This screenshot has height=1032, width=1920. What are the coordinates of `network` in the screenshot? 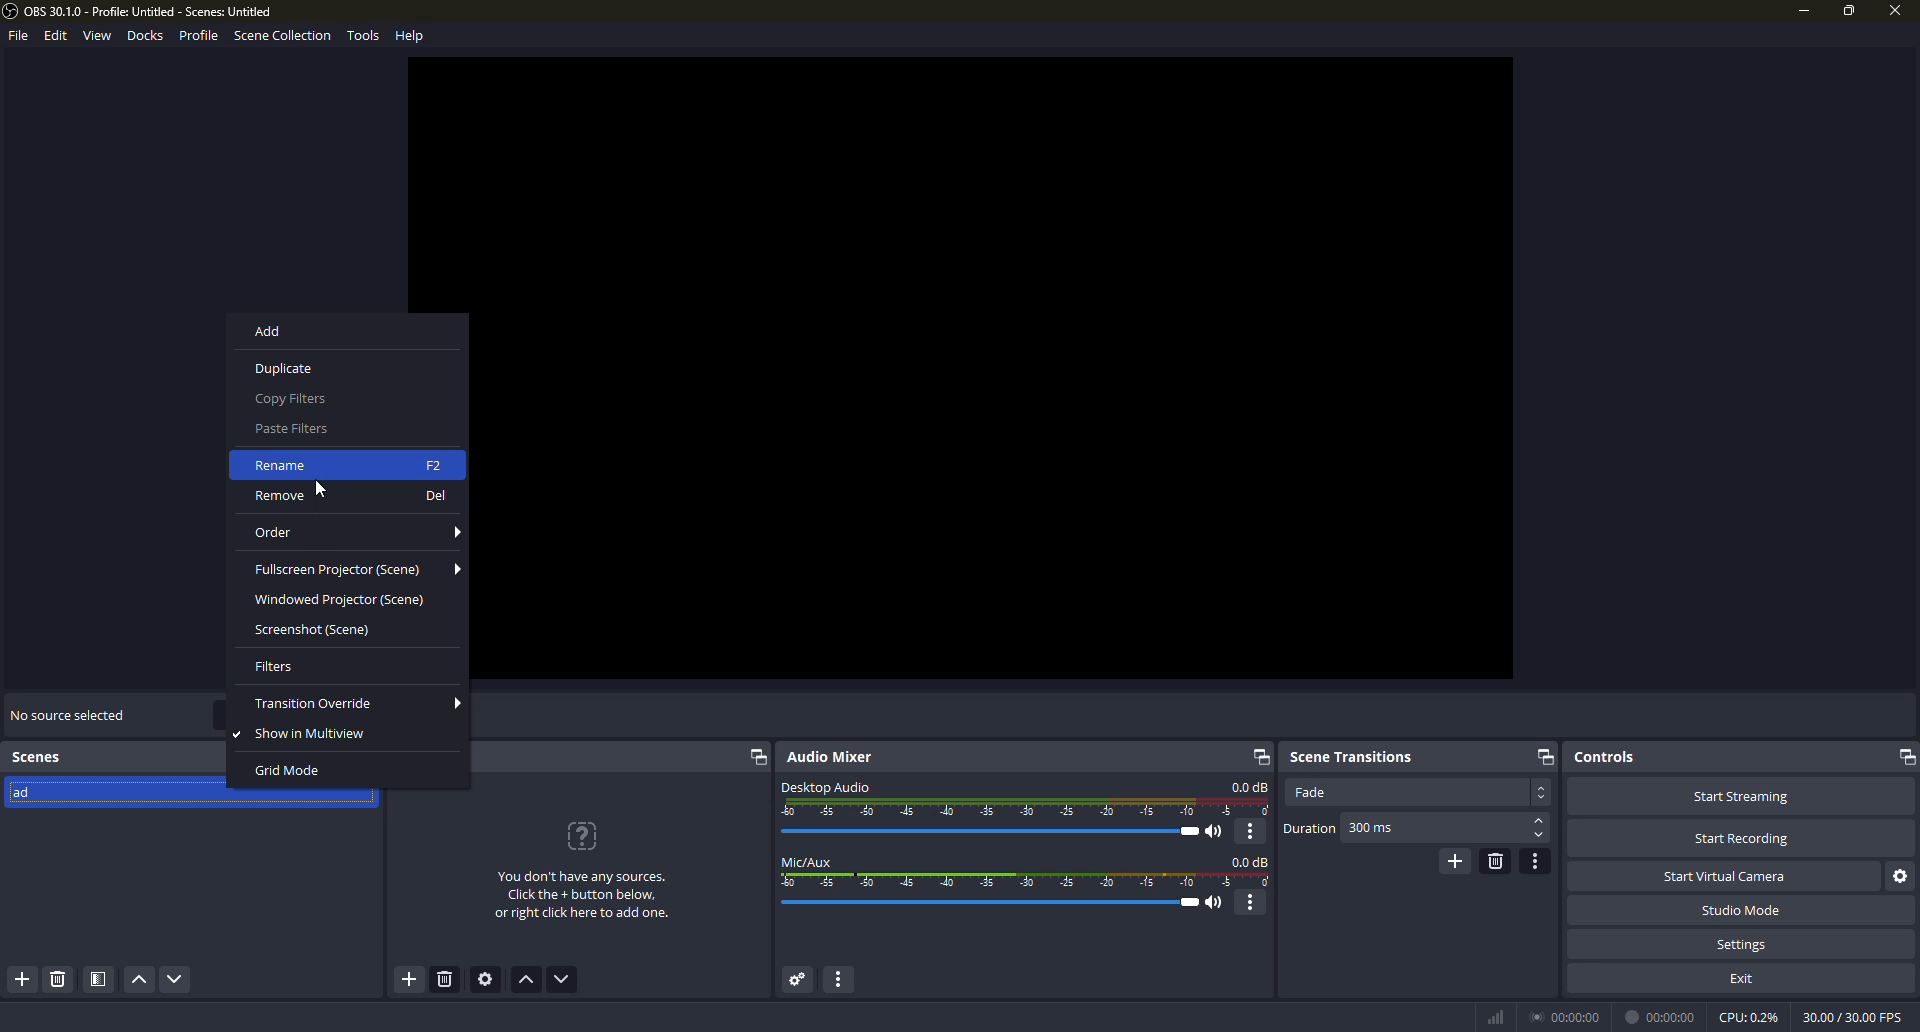 It's located at (1494, 1016).